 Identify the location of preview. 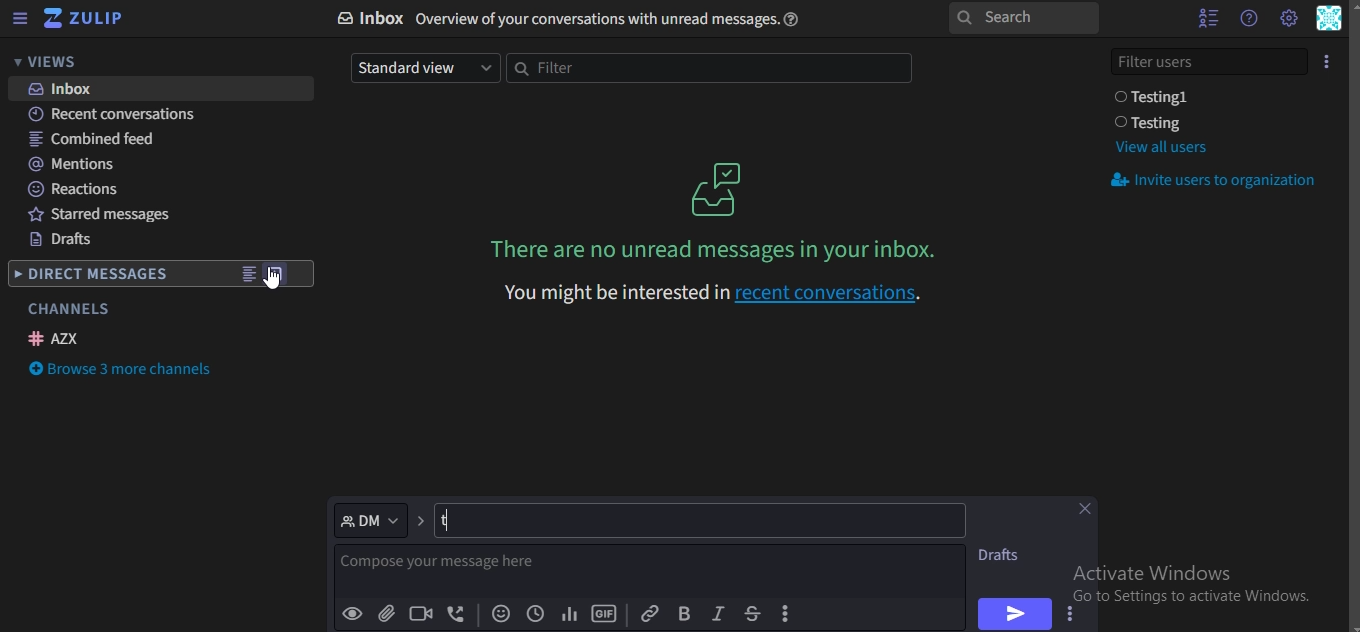
(353, 614).